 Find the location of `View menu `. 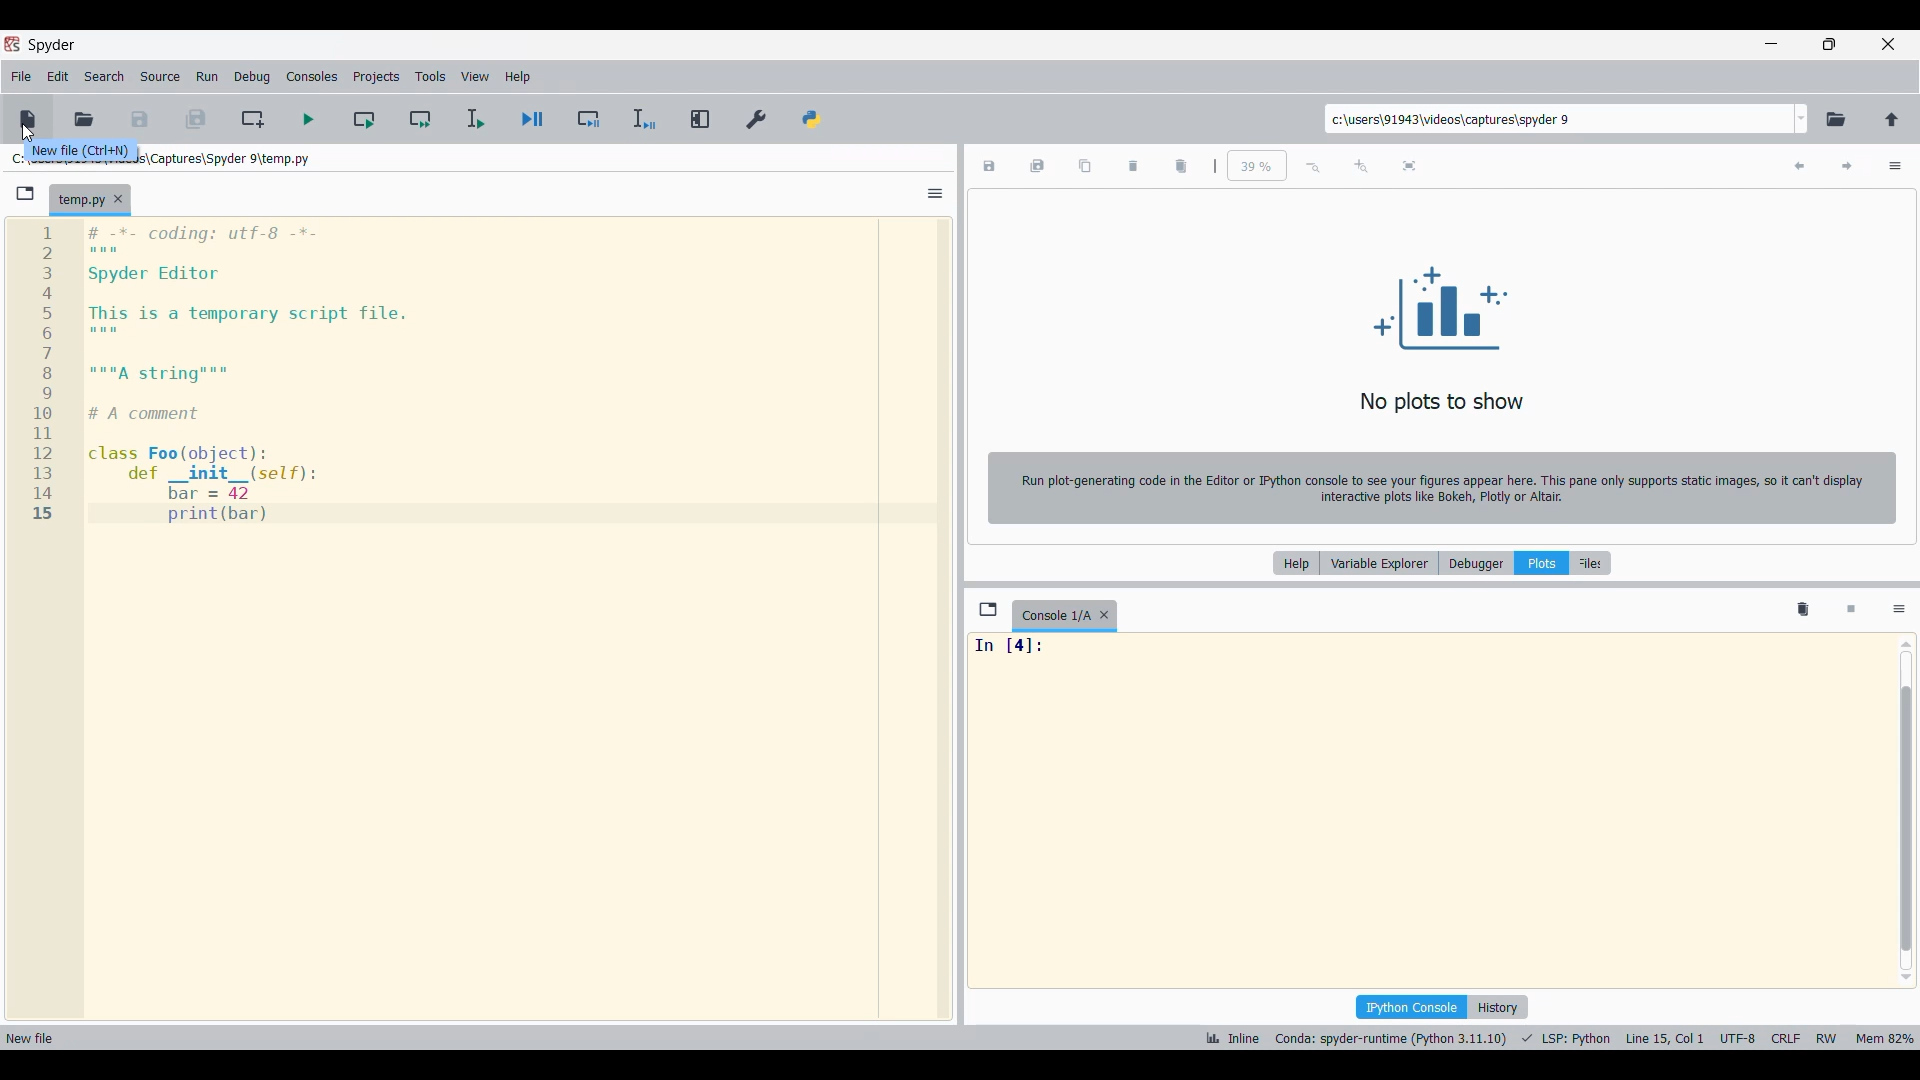

View menu  is located at coordinates (476, 77).